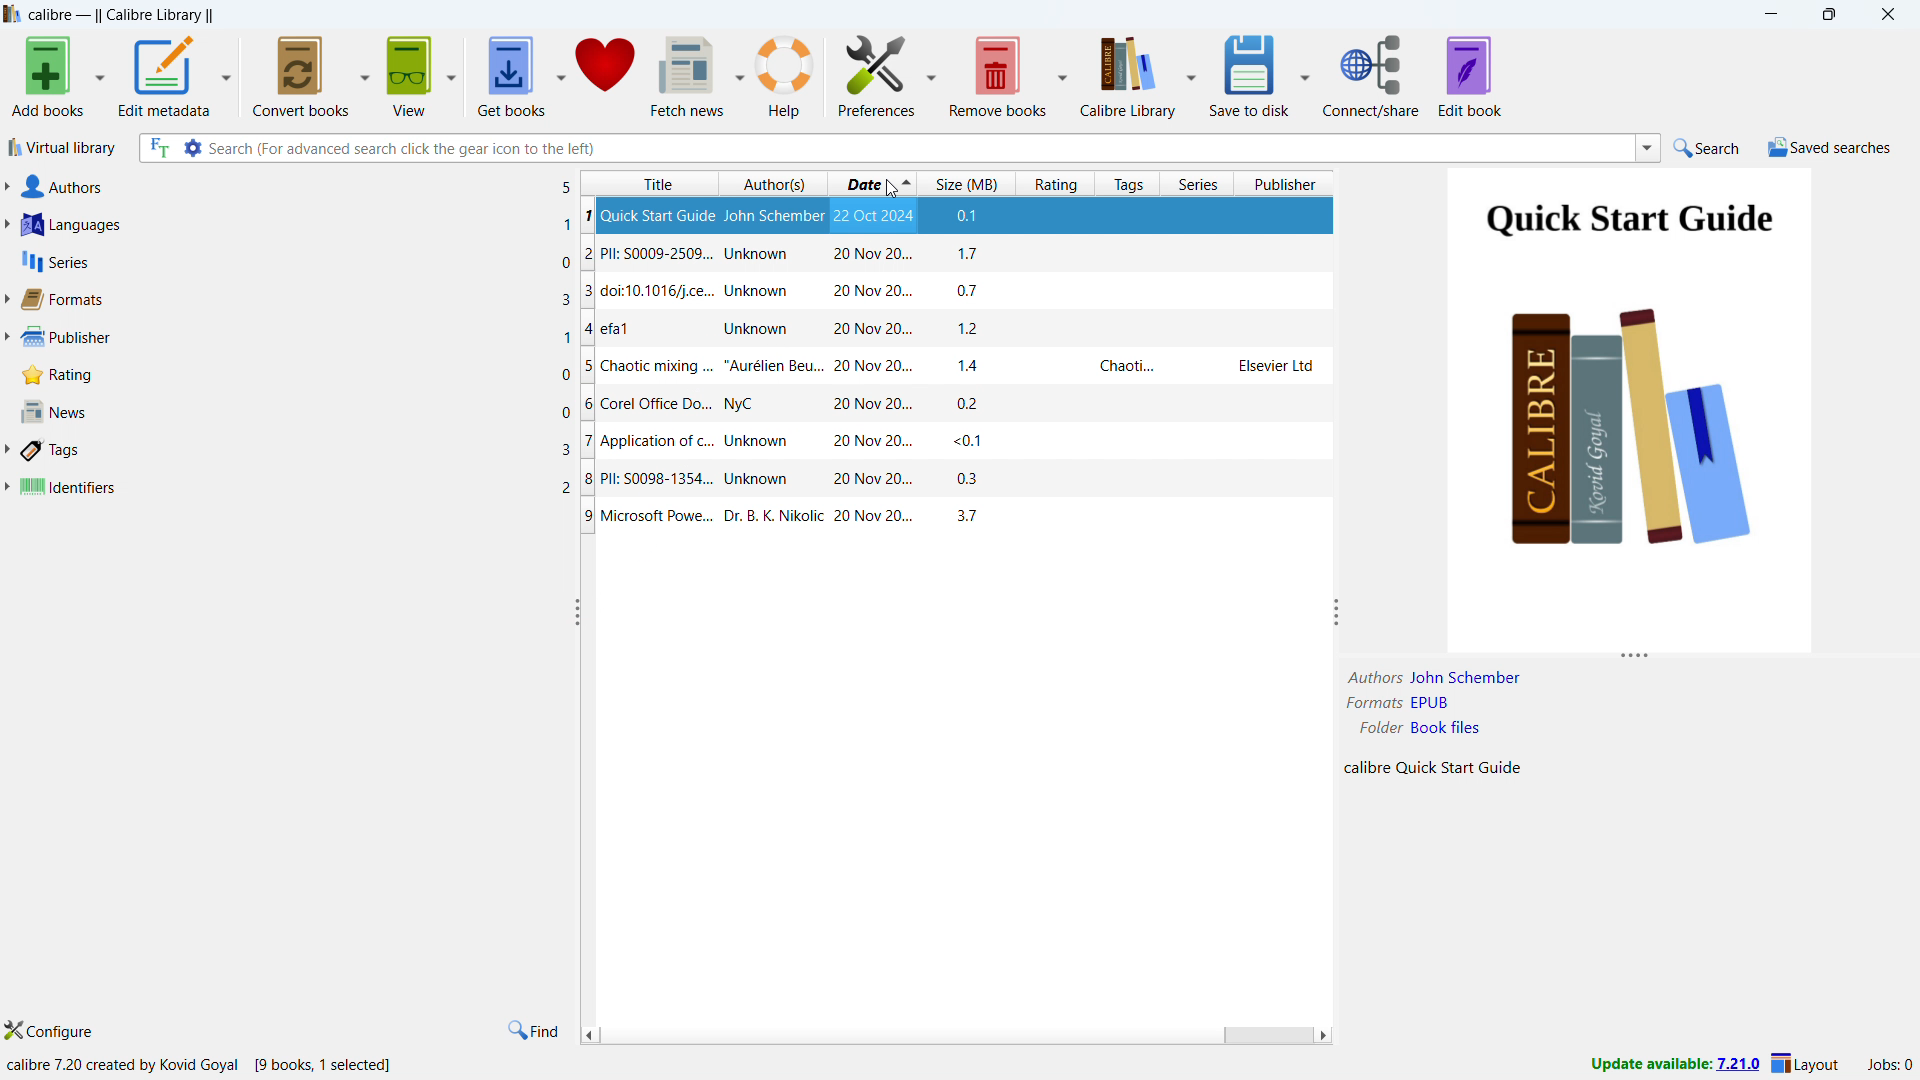 The image size is (1920, 1080). I want to click on view options, so click(451, 71).